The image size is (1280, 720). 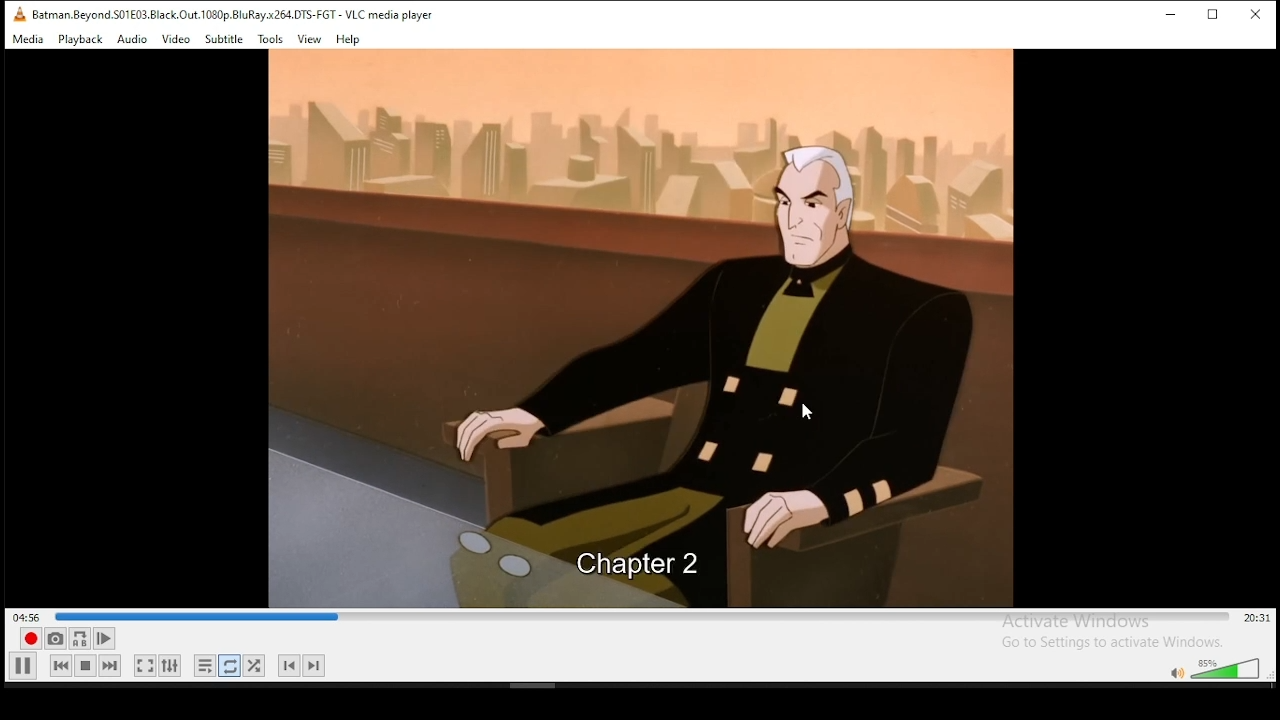 What do you see at coordinates (1214, 669) in the screenshot?
I see `volumne control` at bounding box center [1214, 669].